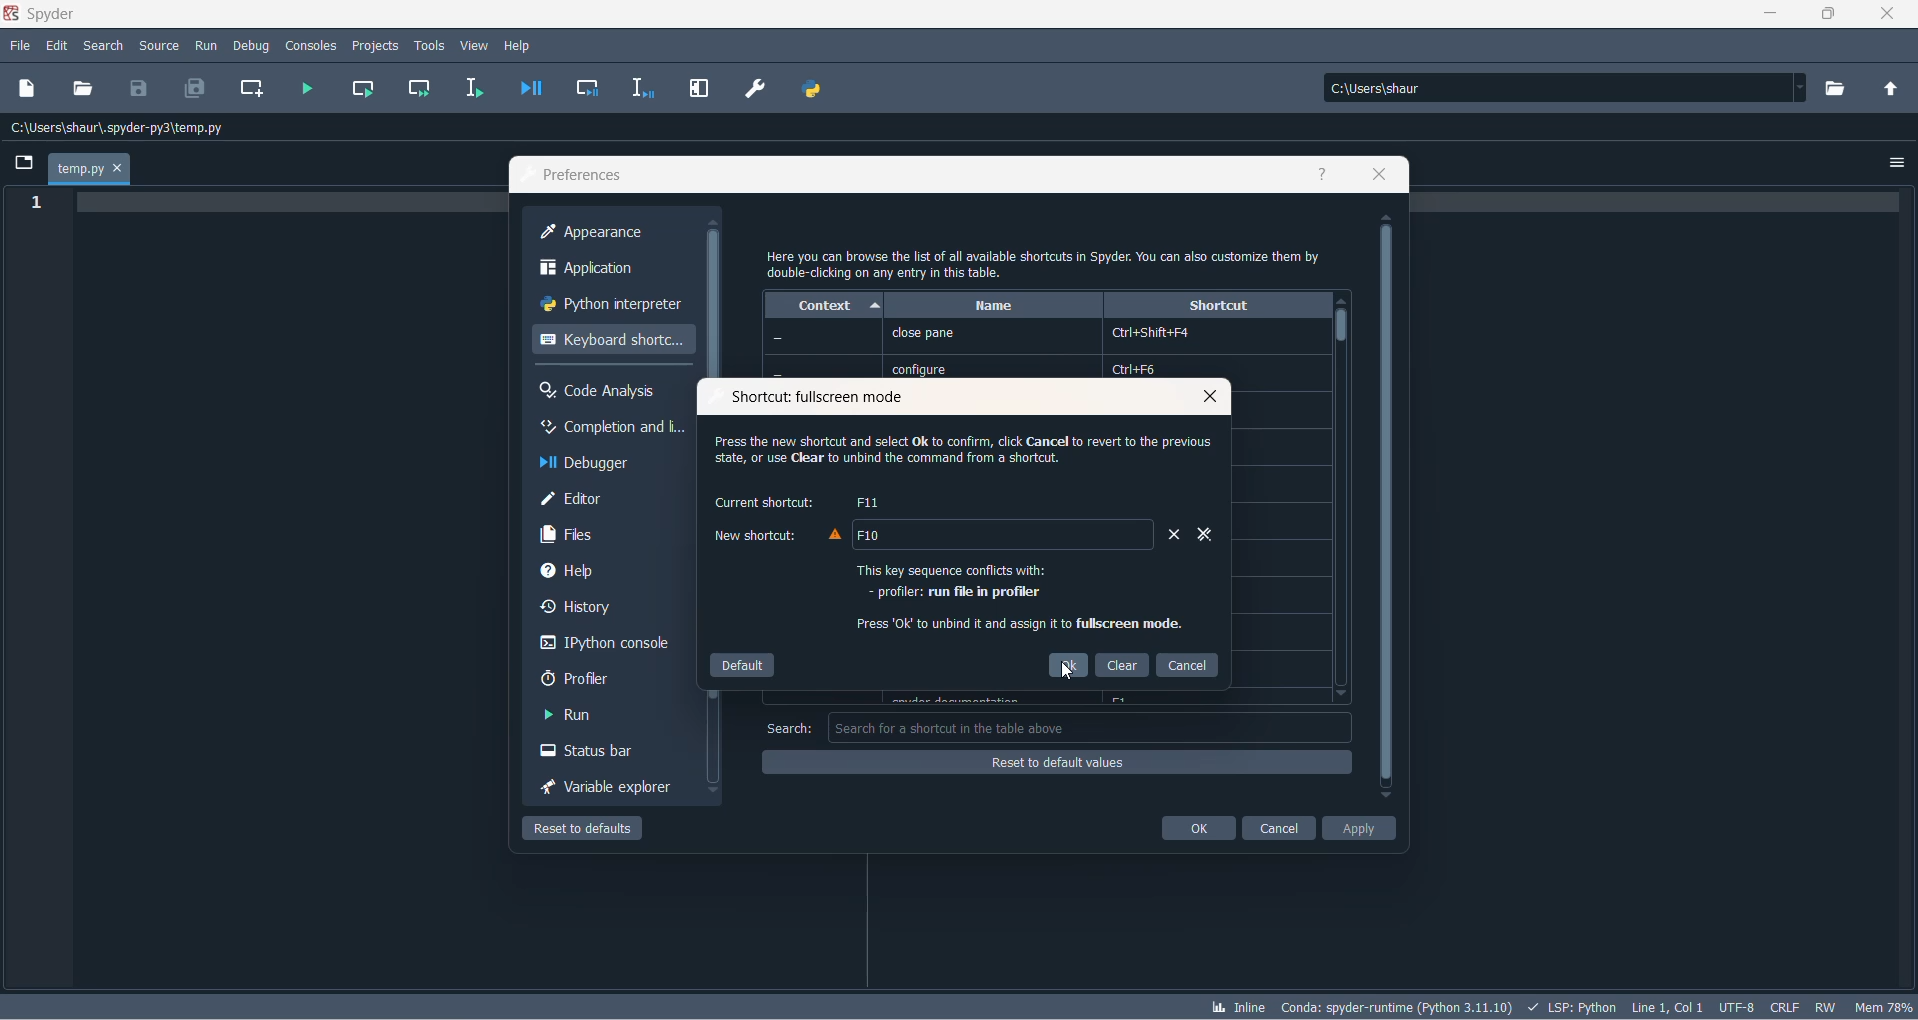  I want to click on variable exploreer, so click(606, 790).